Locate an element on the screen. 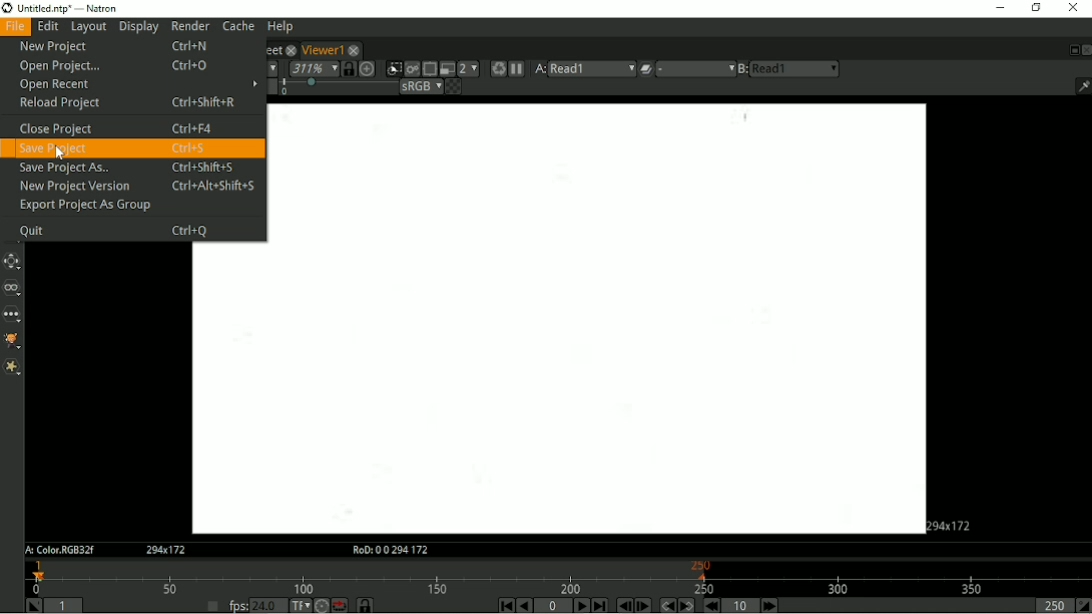 This screenshot has height=614, width=1092. Viewer1 is located at coordinates (321, 48).